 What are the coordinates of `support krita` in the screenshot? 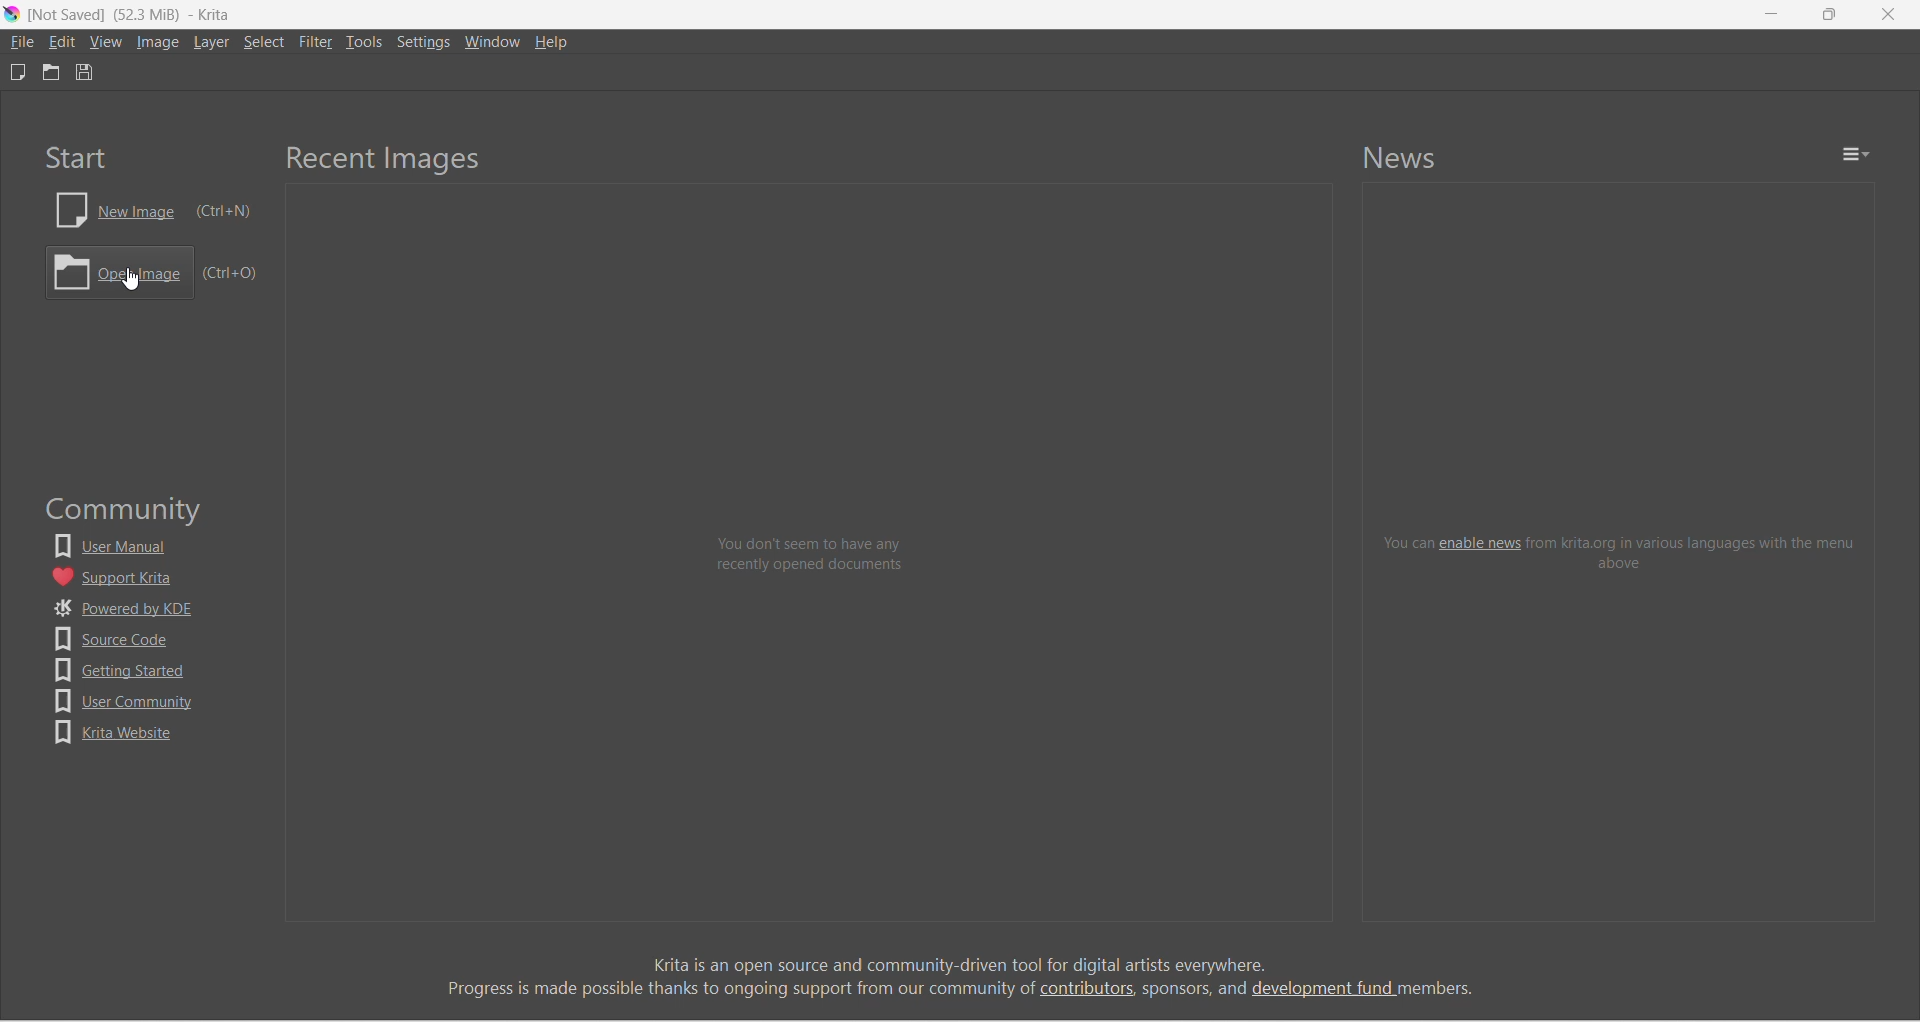 It's located at (118, 577).